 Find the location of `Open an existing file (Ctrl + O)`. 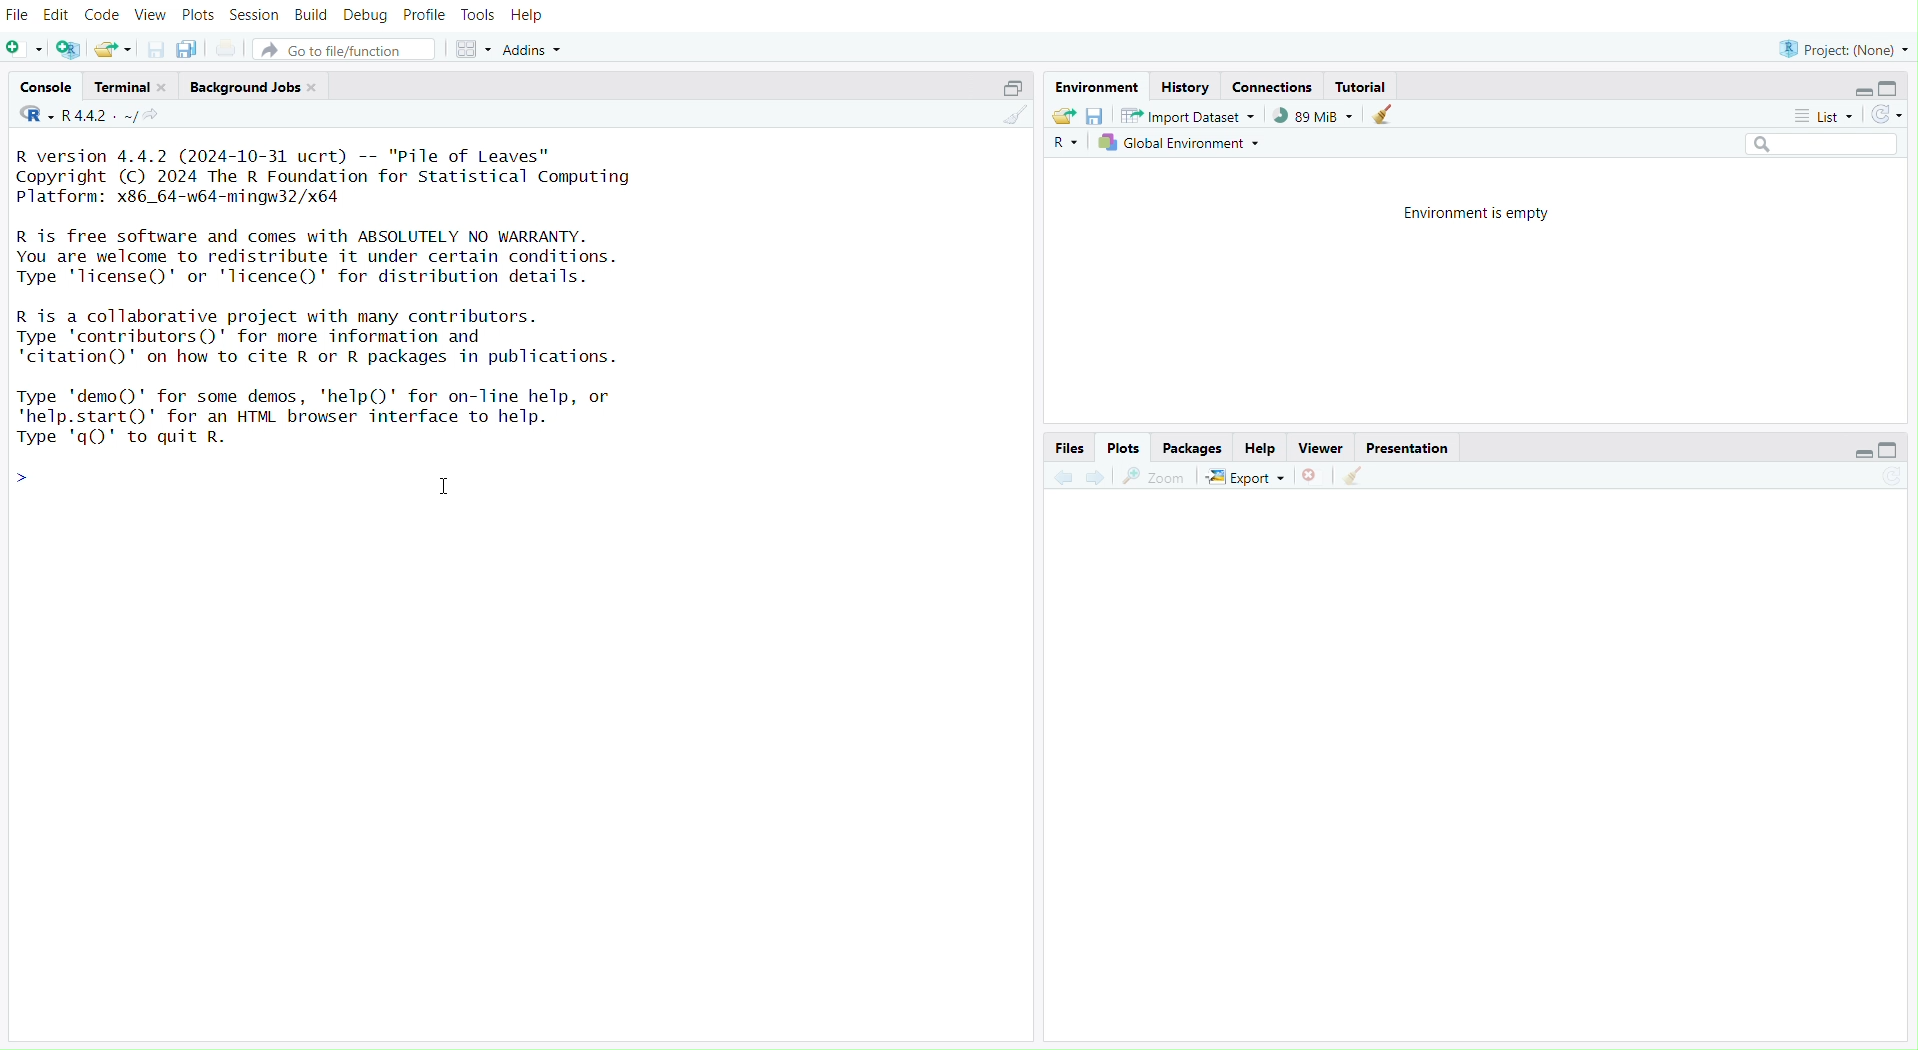

Open an existing file (Ctrl + O) is located at coordinates (114, 48).